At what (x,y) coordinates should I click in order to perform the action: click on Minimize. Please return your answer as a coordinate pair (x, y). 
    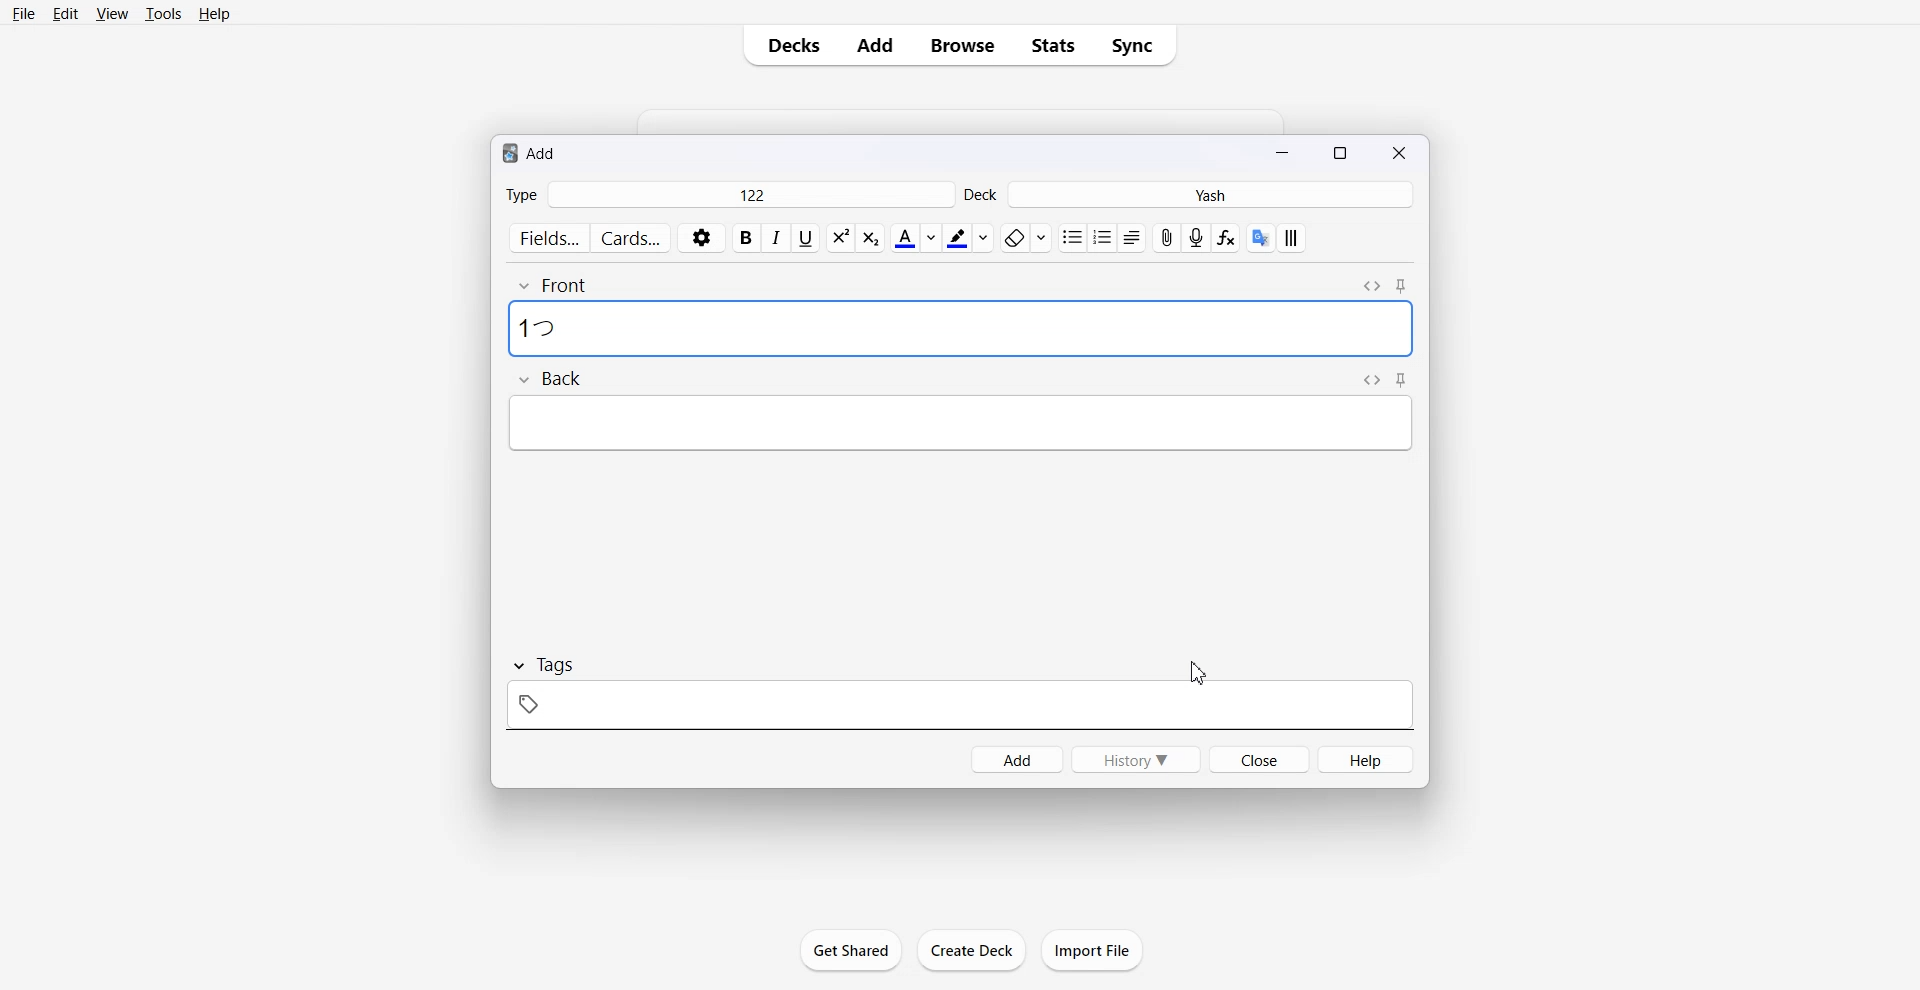
    Looking at the image, I should click on (1285, 151).